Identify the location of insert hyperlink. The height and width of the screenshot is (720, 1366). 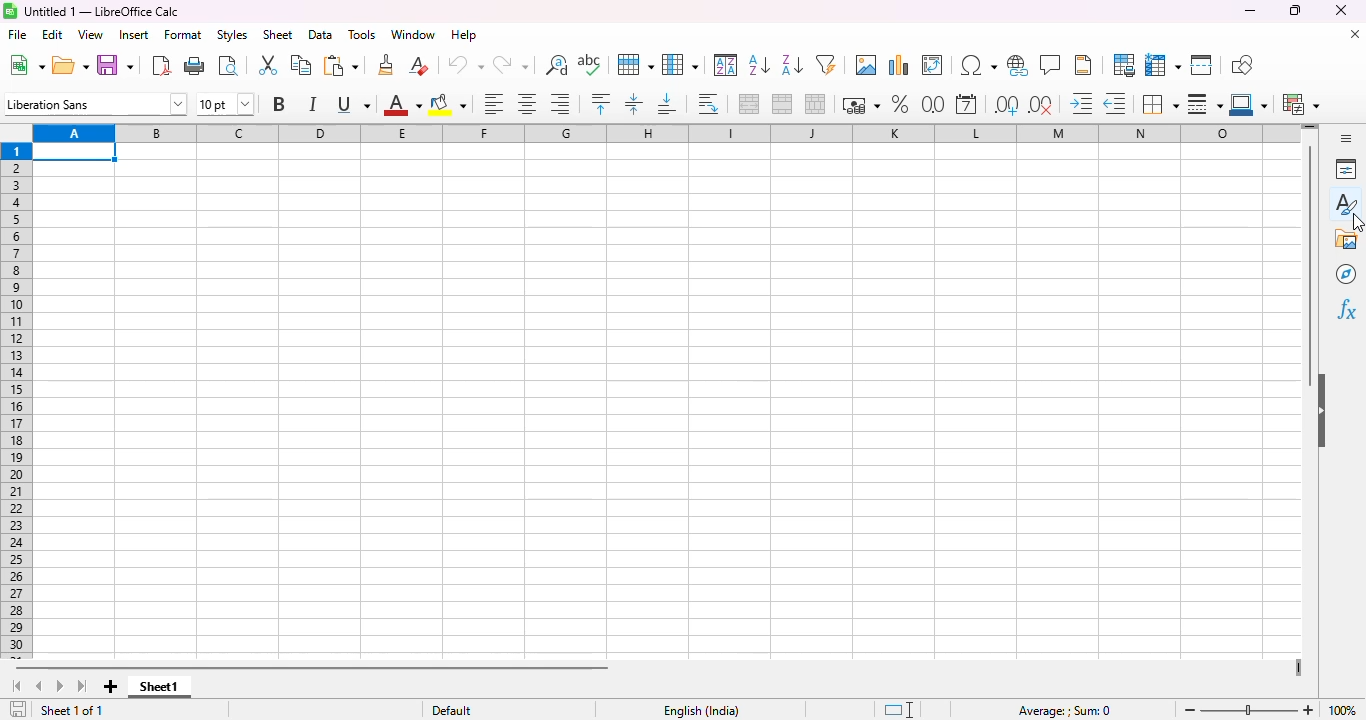
(1018, 65).